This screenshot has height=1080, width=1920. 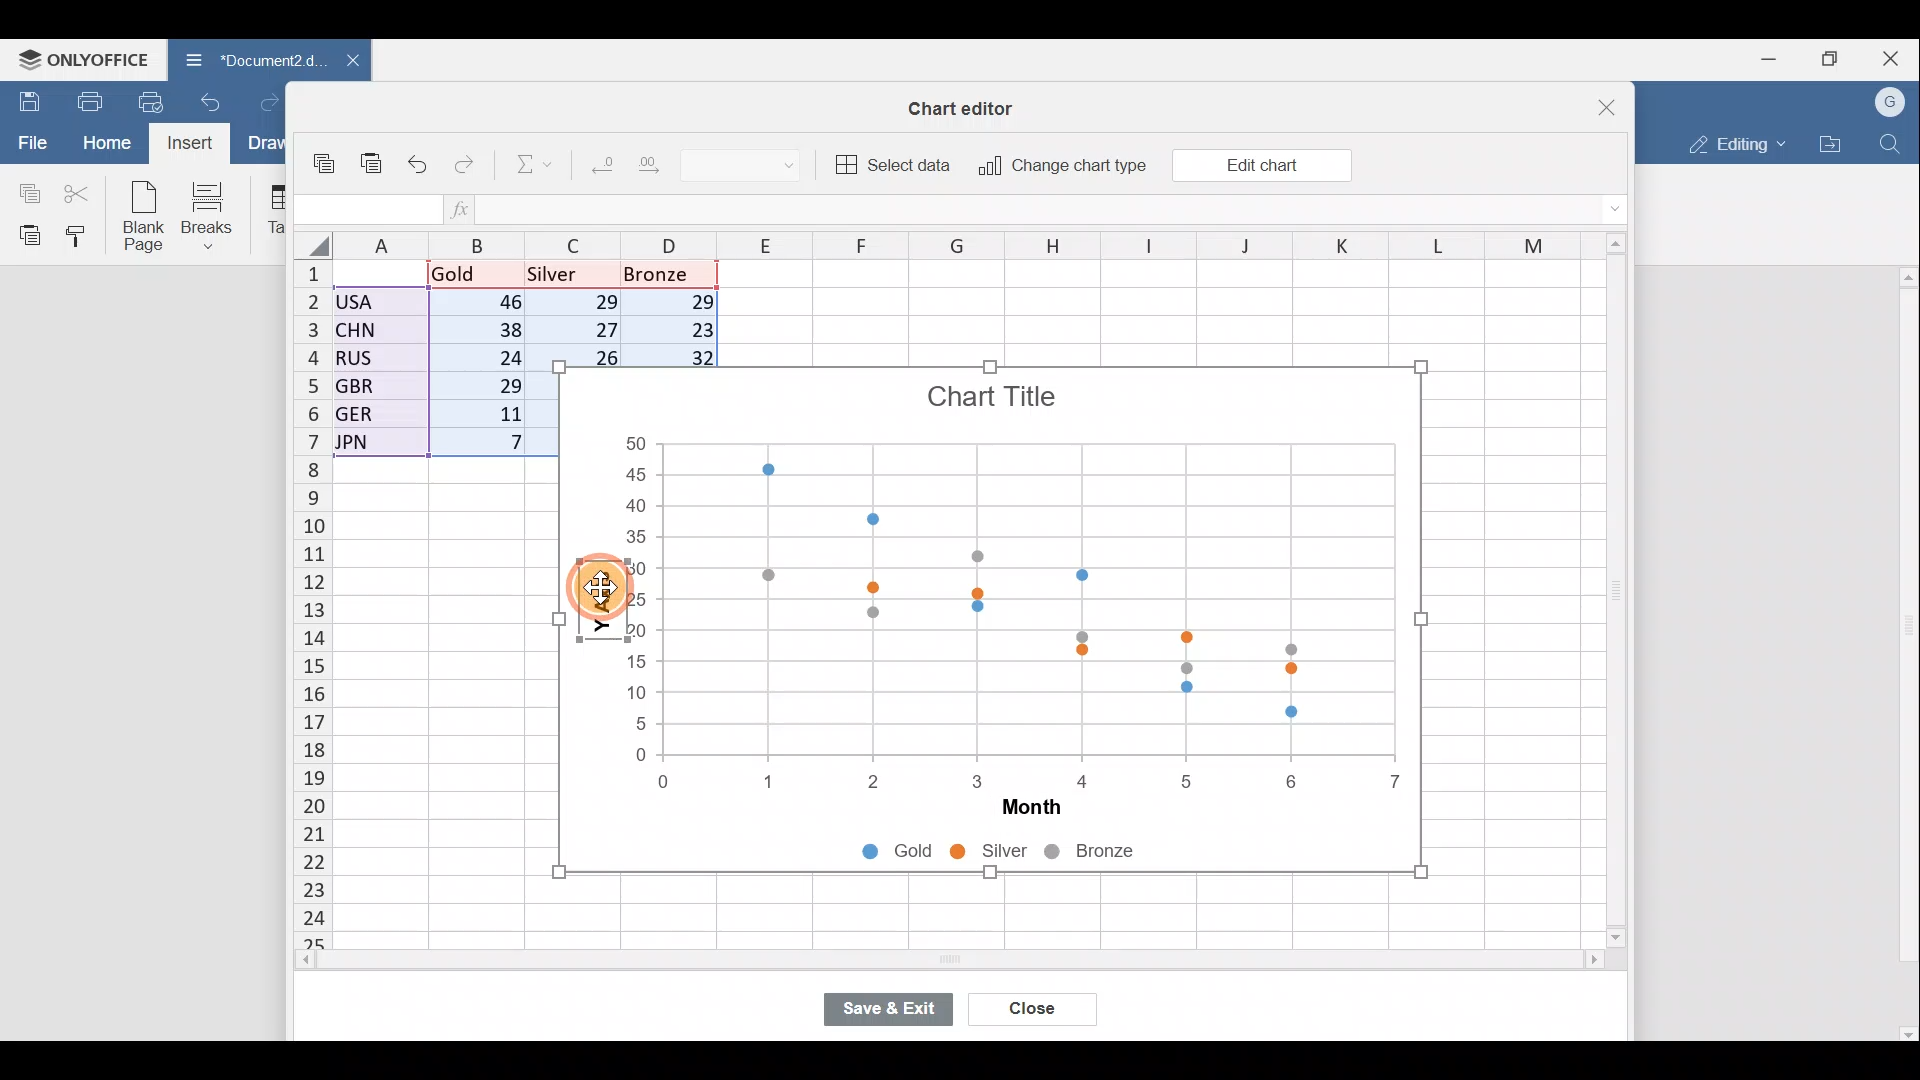 I want to click on Document2.d, so click(x=244, y=59).